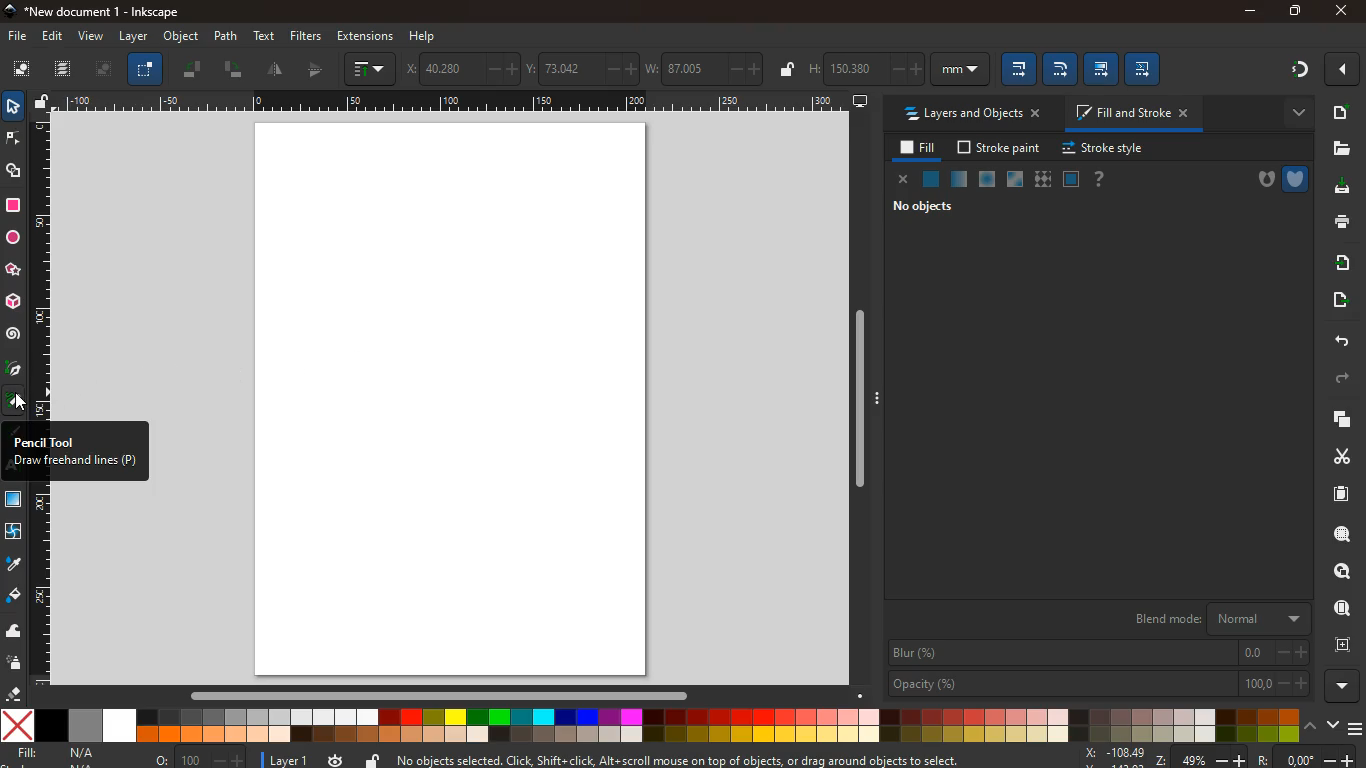  What do you see at coordinates (1345, 70) in the screenshot?
I see `close` at bounding box center [1345, 70].